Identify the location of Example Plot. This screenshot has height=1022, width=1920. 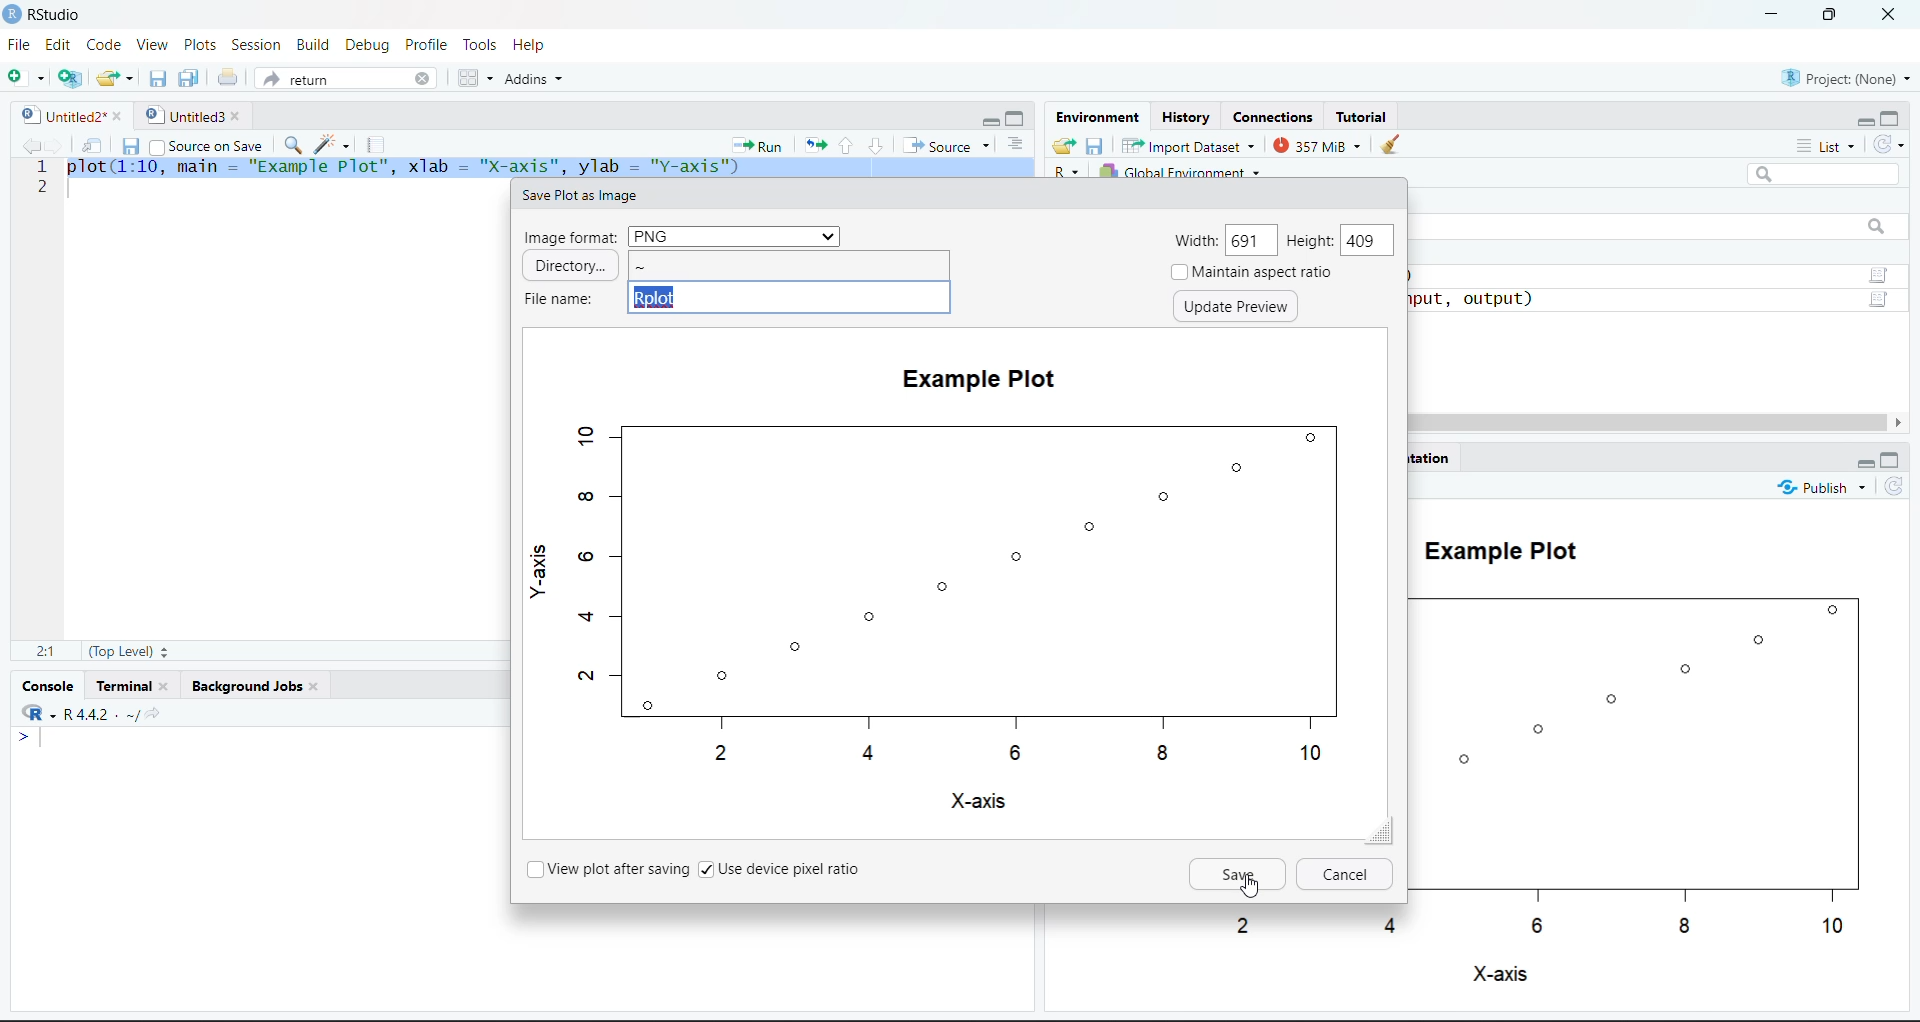
(980, 380).